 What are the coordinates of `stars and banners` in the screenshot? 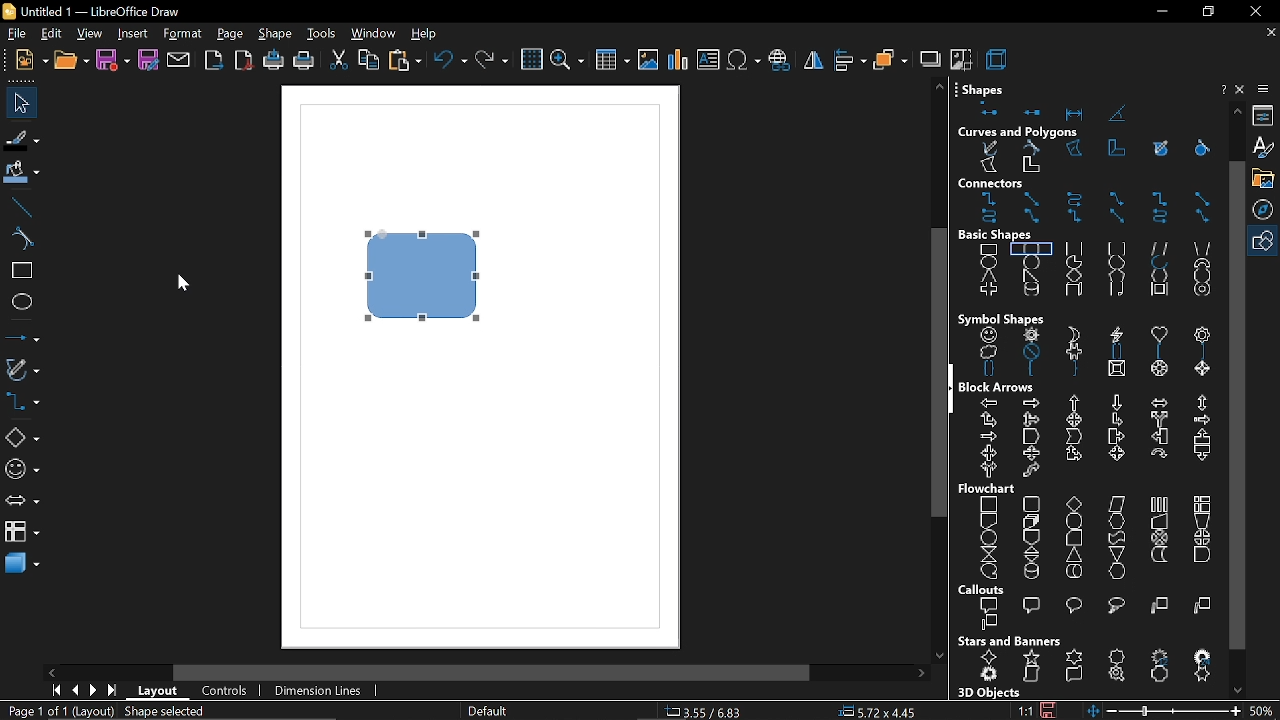 It's located at (1092, 668).